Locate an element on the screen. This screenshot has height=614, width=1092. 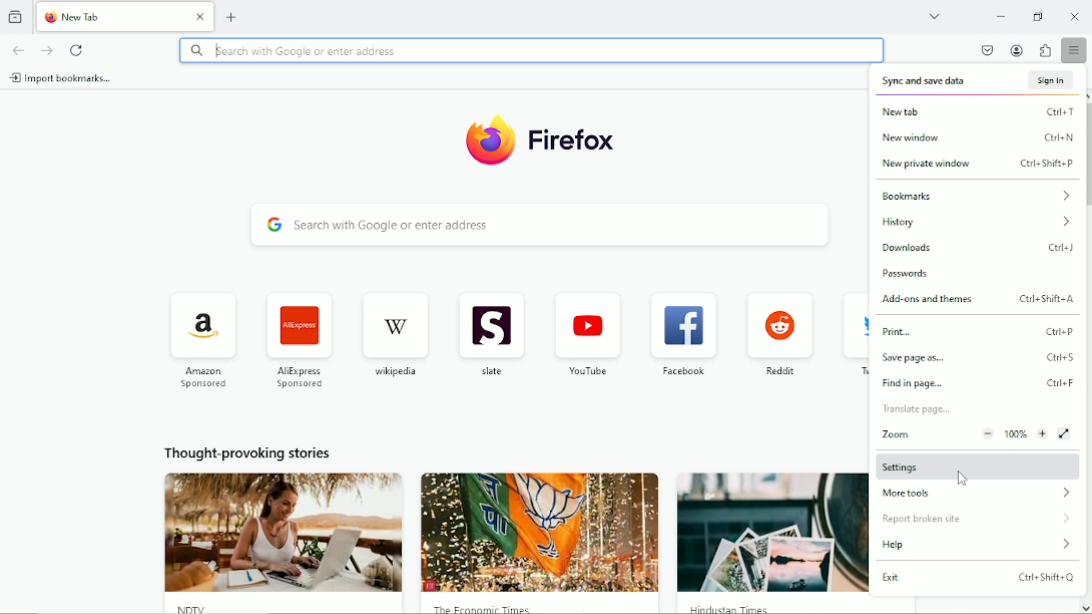
help is located at coordinates (976, 546).